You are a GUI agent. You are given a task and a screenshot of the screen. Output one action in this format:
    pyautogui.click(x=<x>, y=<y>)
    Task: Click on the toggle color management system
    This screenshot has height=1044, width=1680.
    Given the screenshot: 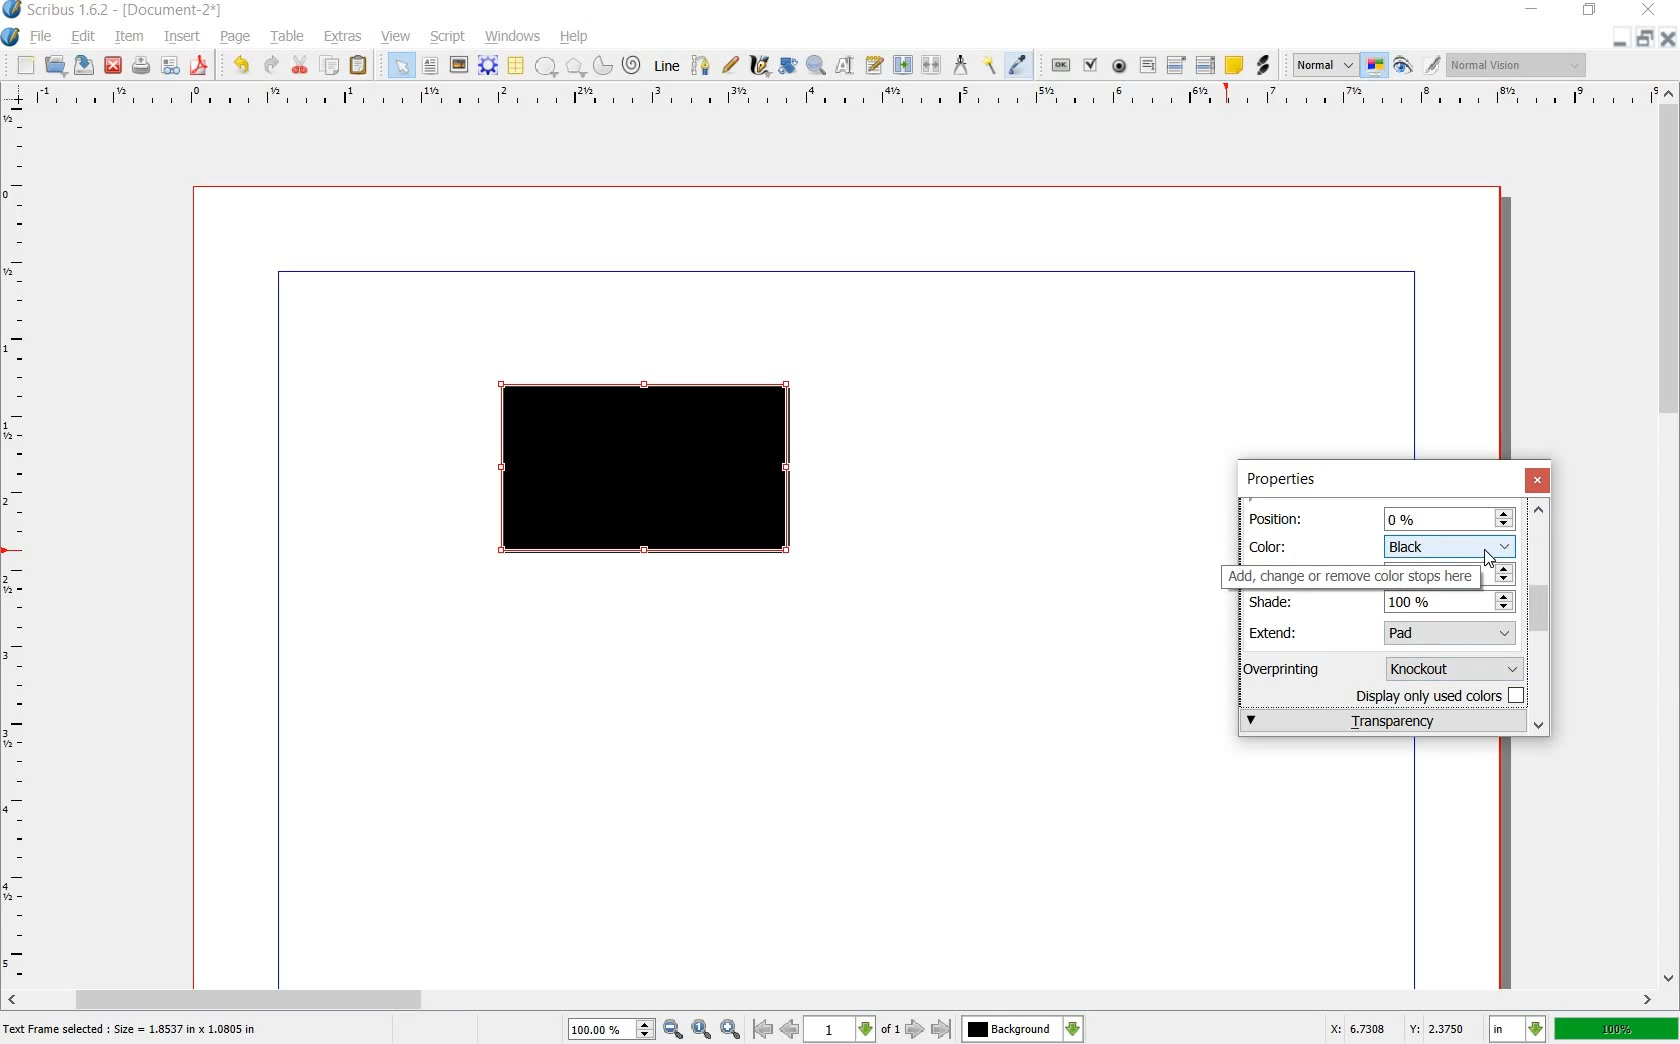 What is the action you would take?
    pyautogui.click(x=1376, y=66)
    